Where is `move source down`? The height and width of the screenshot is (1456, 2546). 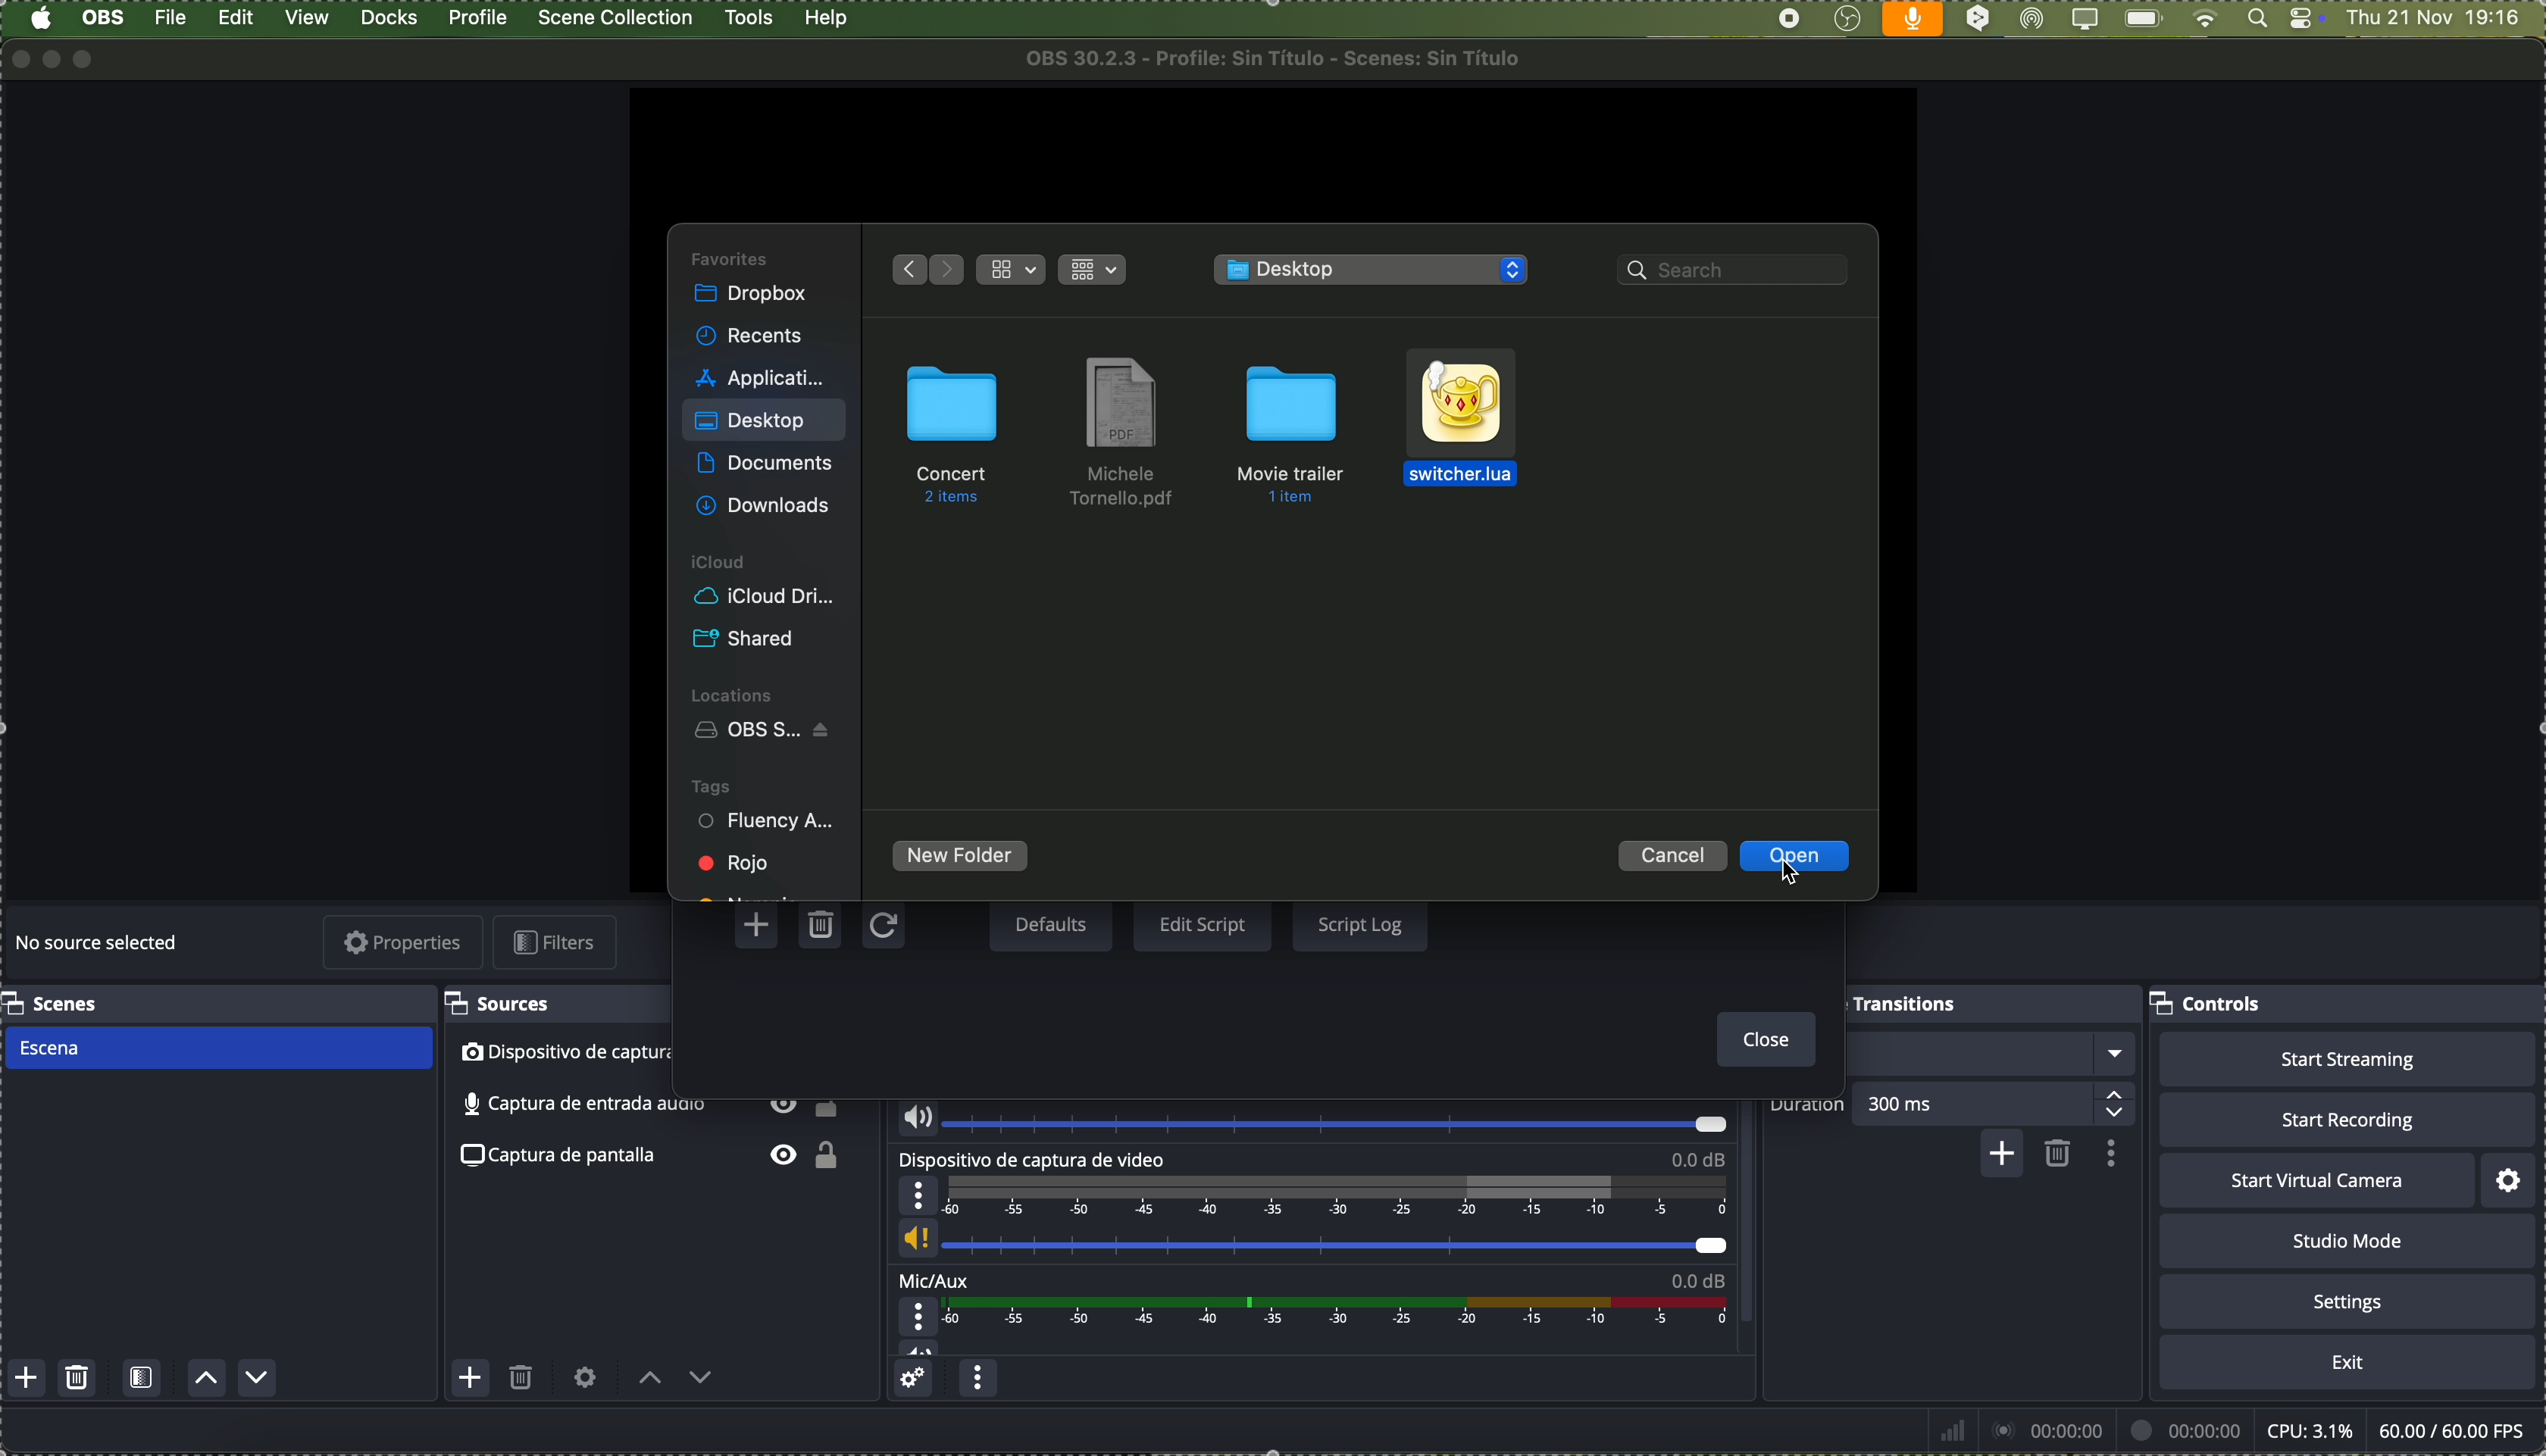
move source down is located at coordinates (698, 1382).